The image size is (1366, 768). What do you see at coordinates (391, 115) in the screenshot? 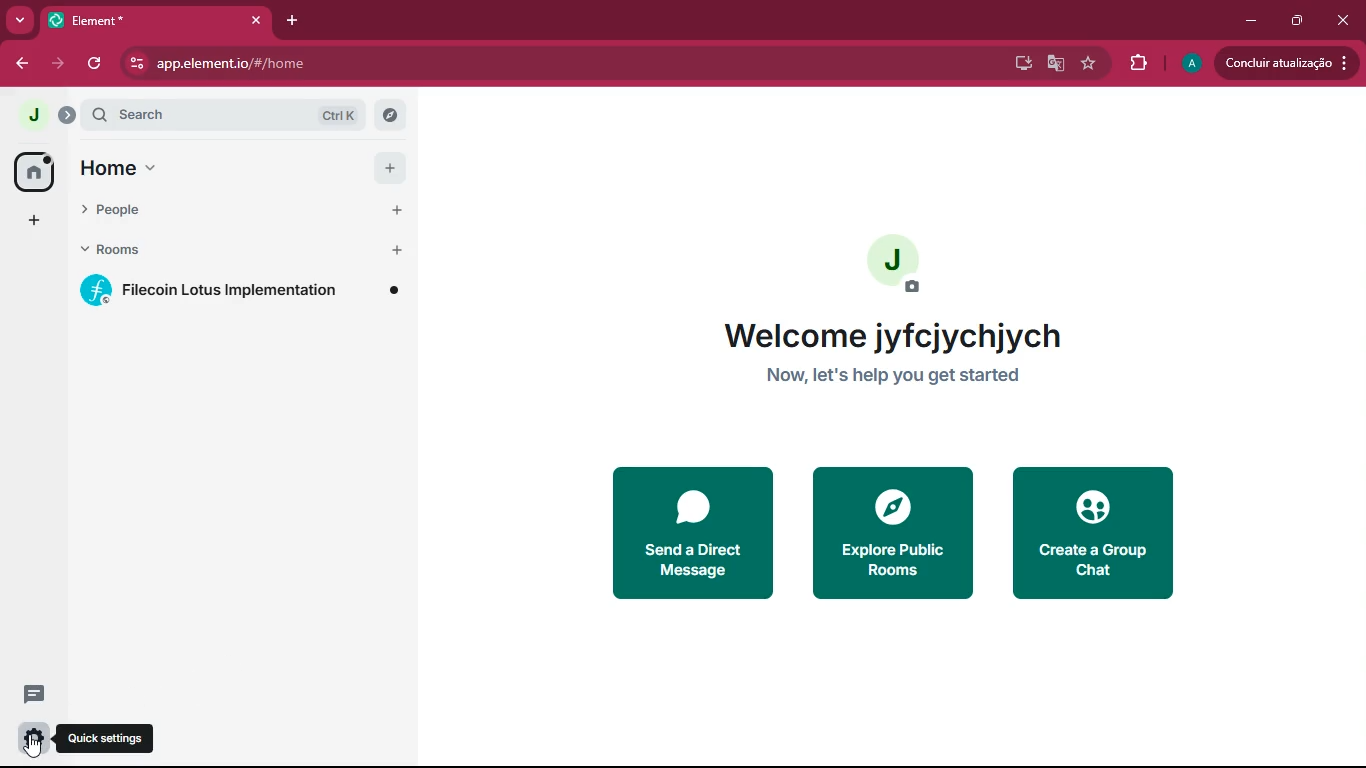
I see `explore rooms` at bounding box center [391, 115].